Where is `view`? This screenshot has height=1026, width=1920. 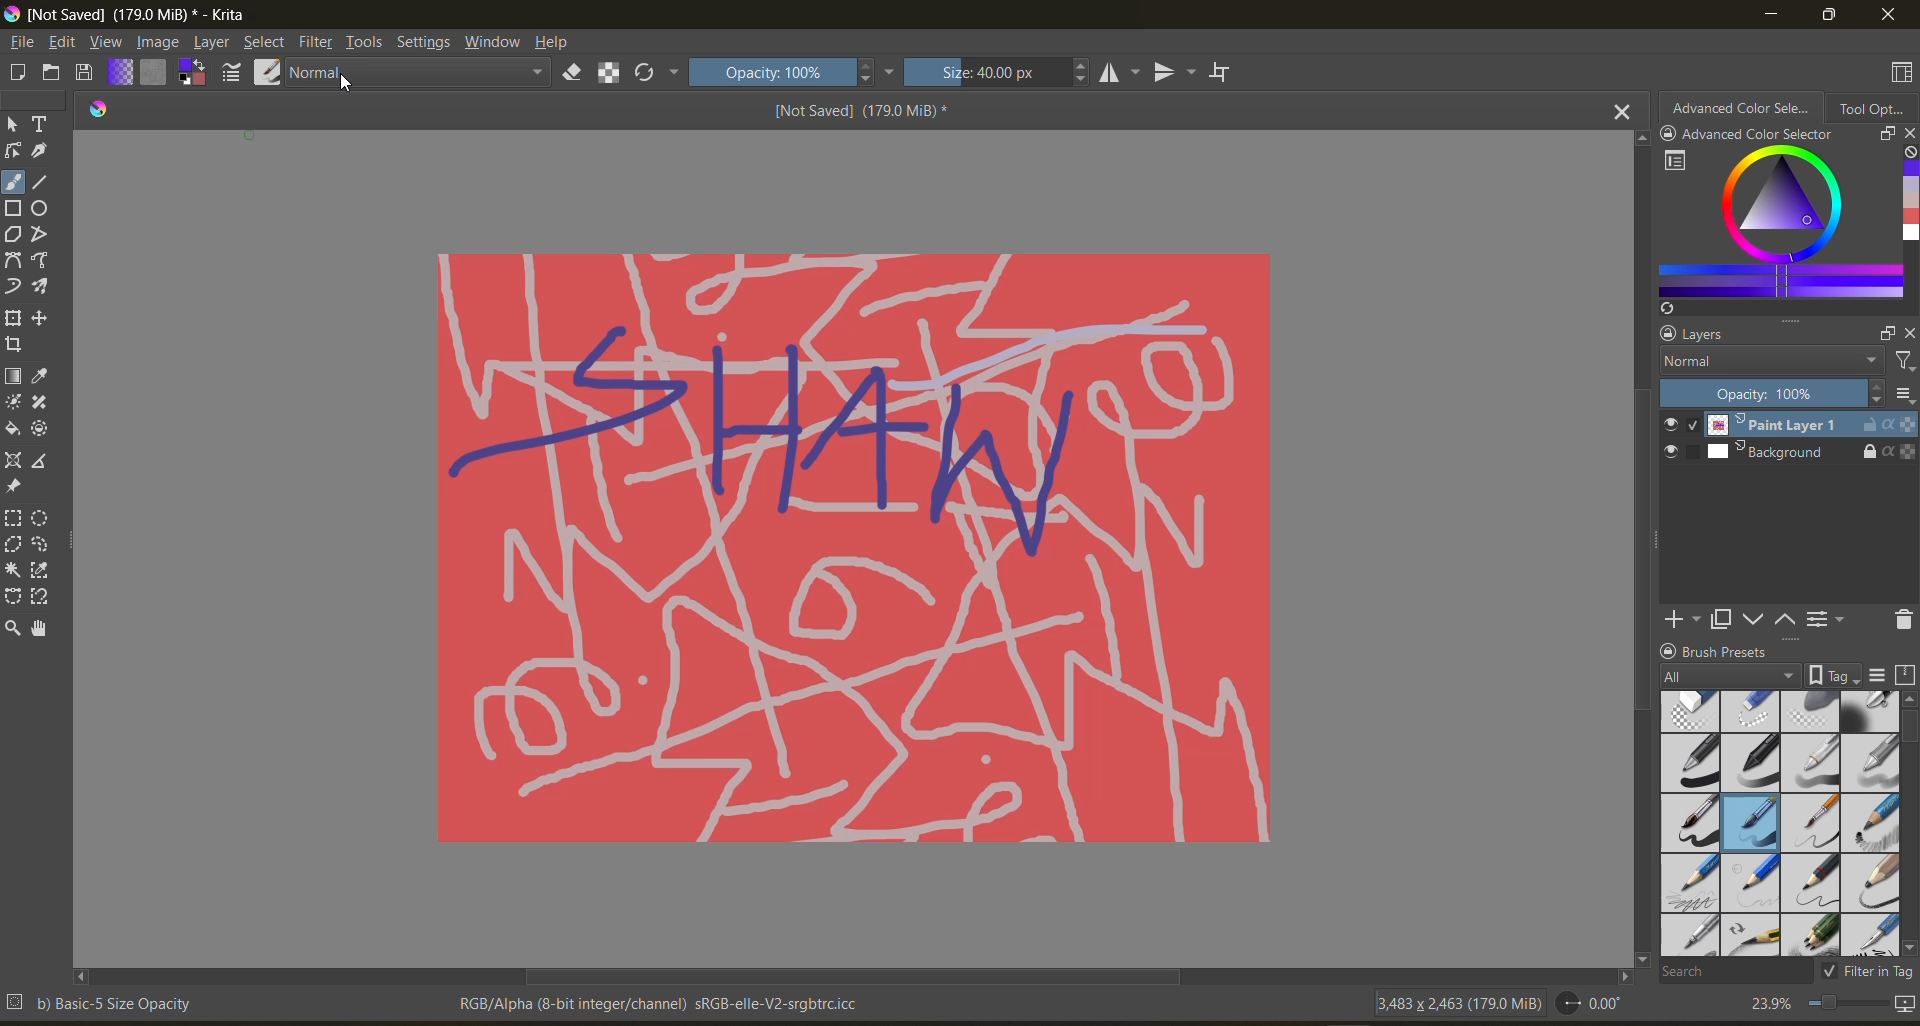 view is located at coordinates (108, 42).